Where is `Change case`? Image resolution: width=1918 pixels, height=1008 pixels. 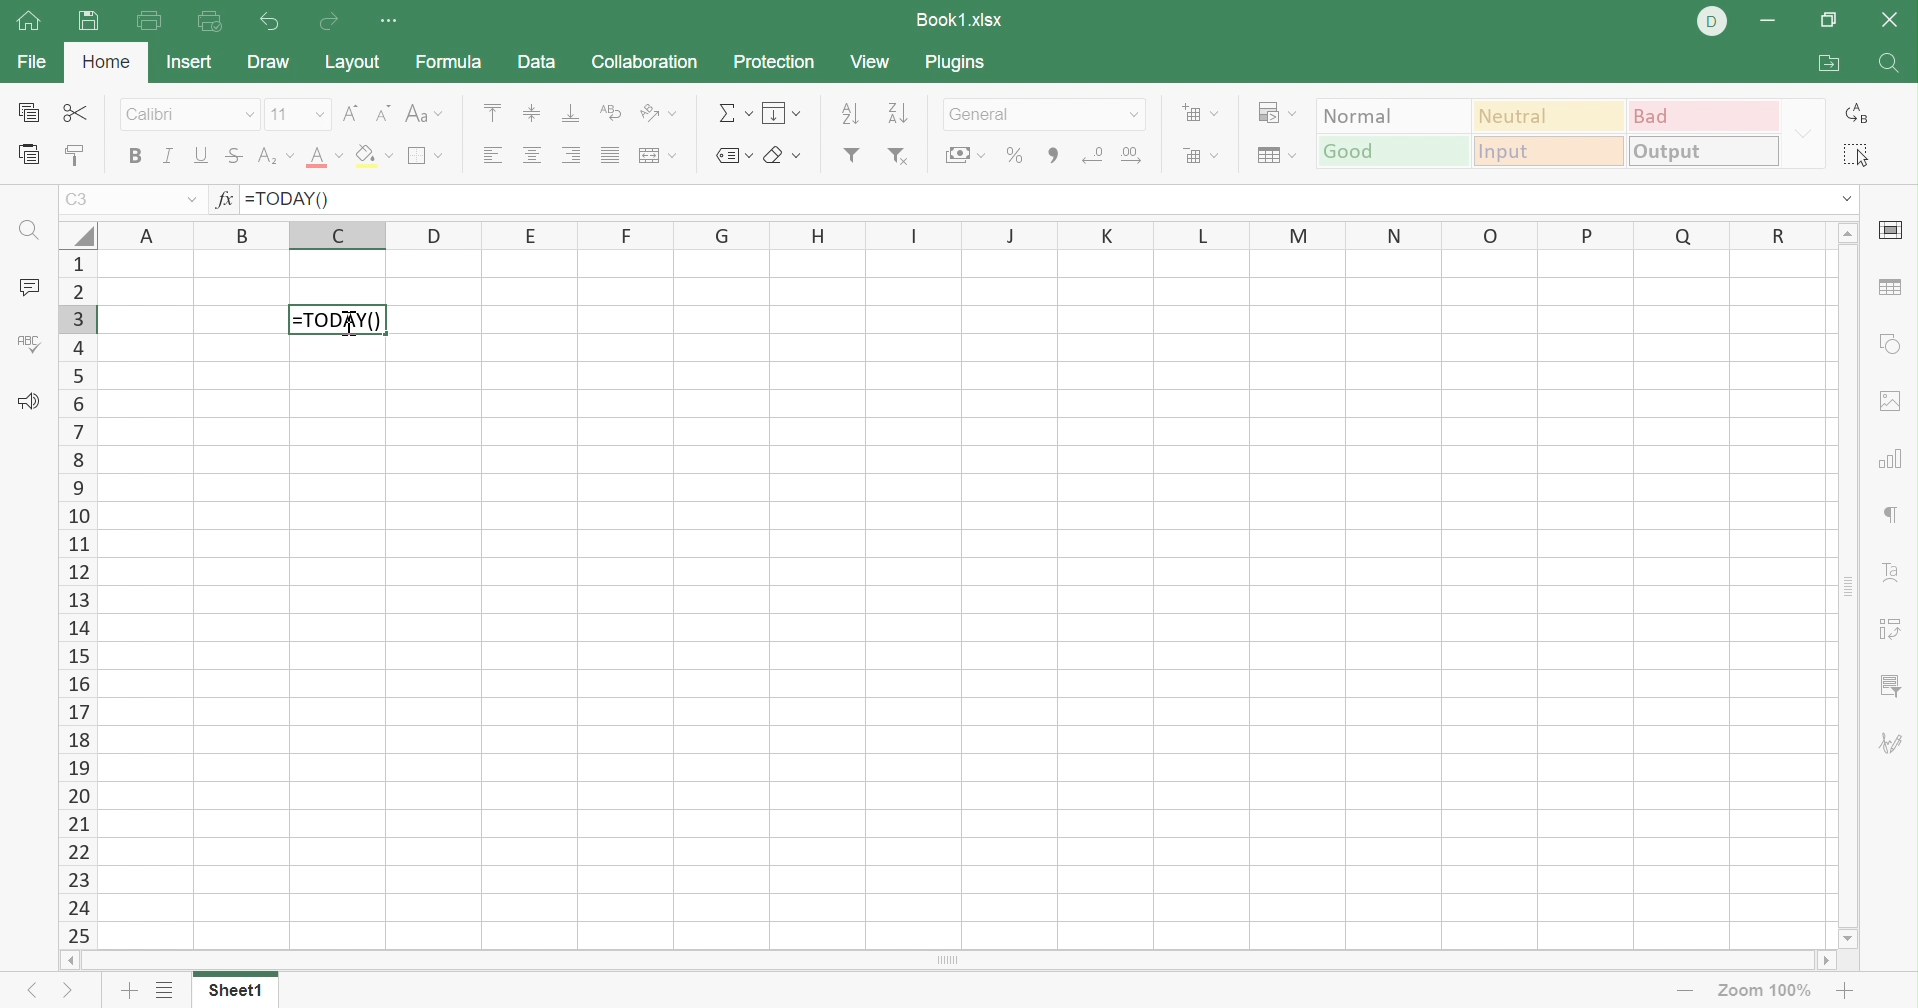
Change case is located at coordinates (425, 110).